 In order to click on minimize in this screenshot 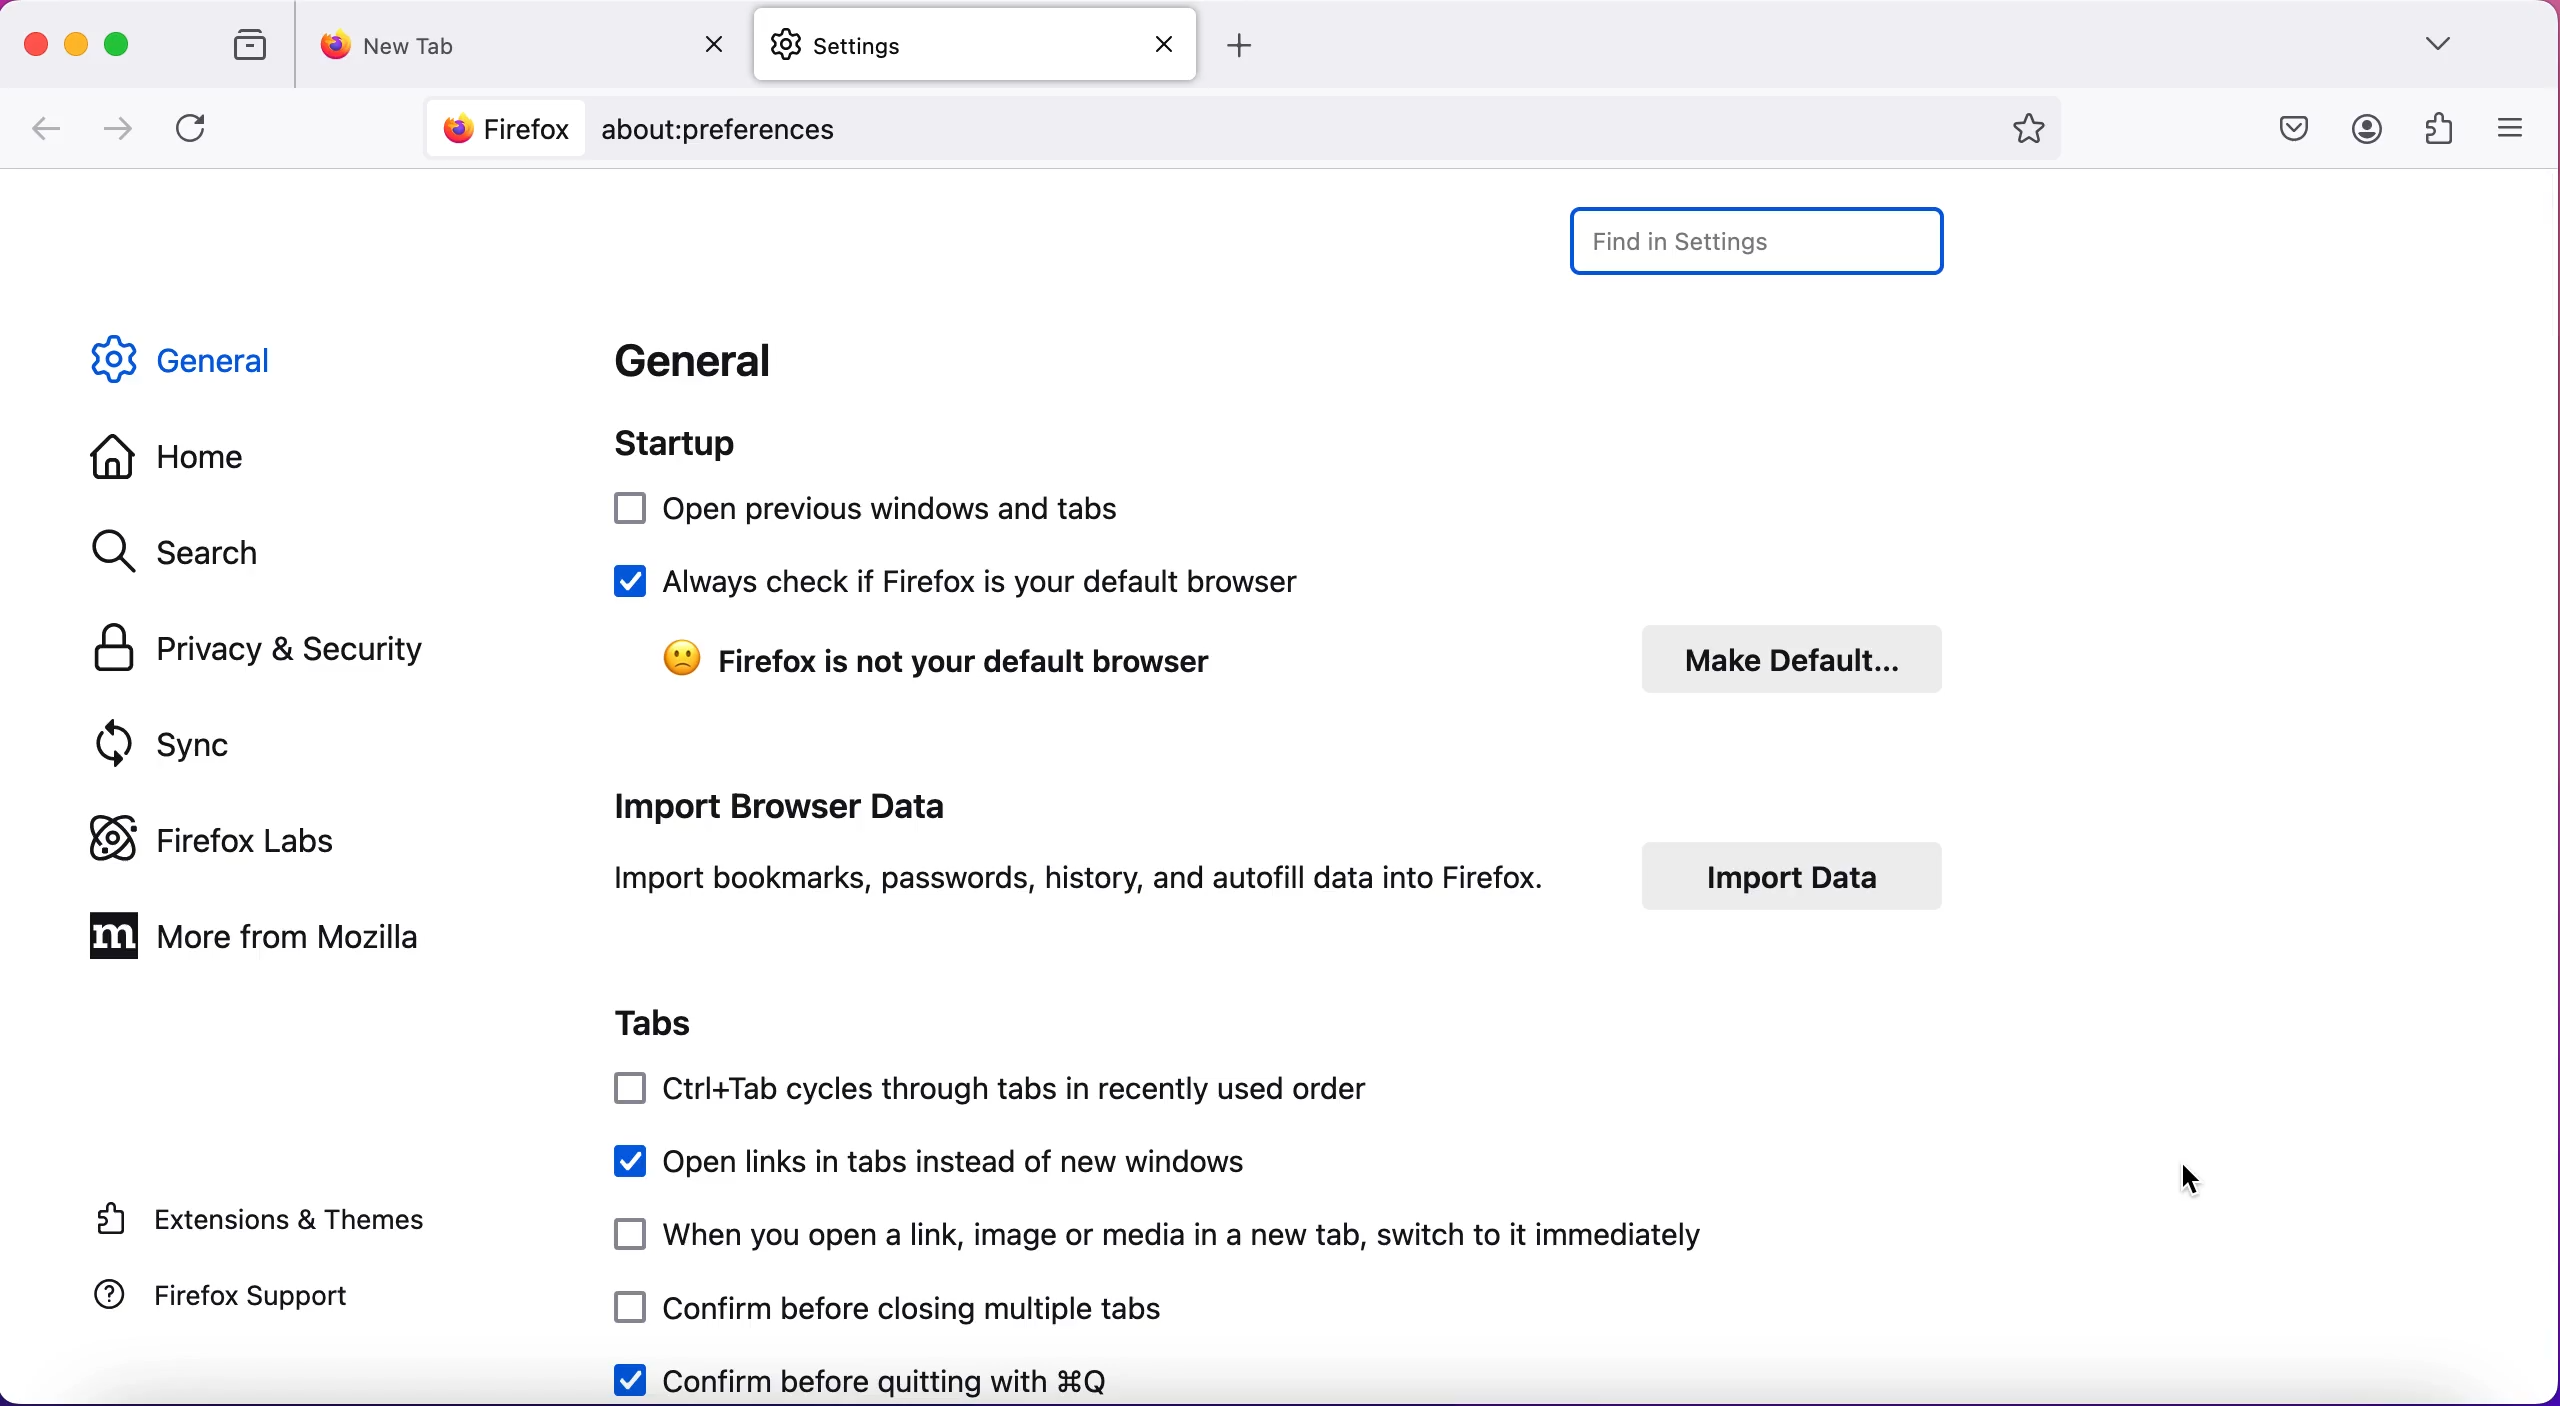, I will do `click(77, 42)`.